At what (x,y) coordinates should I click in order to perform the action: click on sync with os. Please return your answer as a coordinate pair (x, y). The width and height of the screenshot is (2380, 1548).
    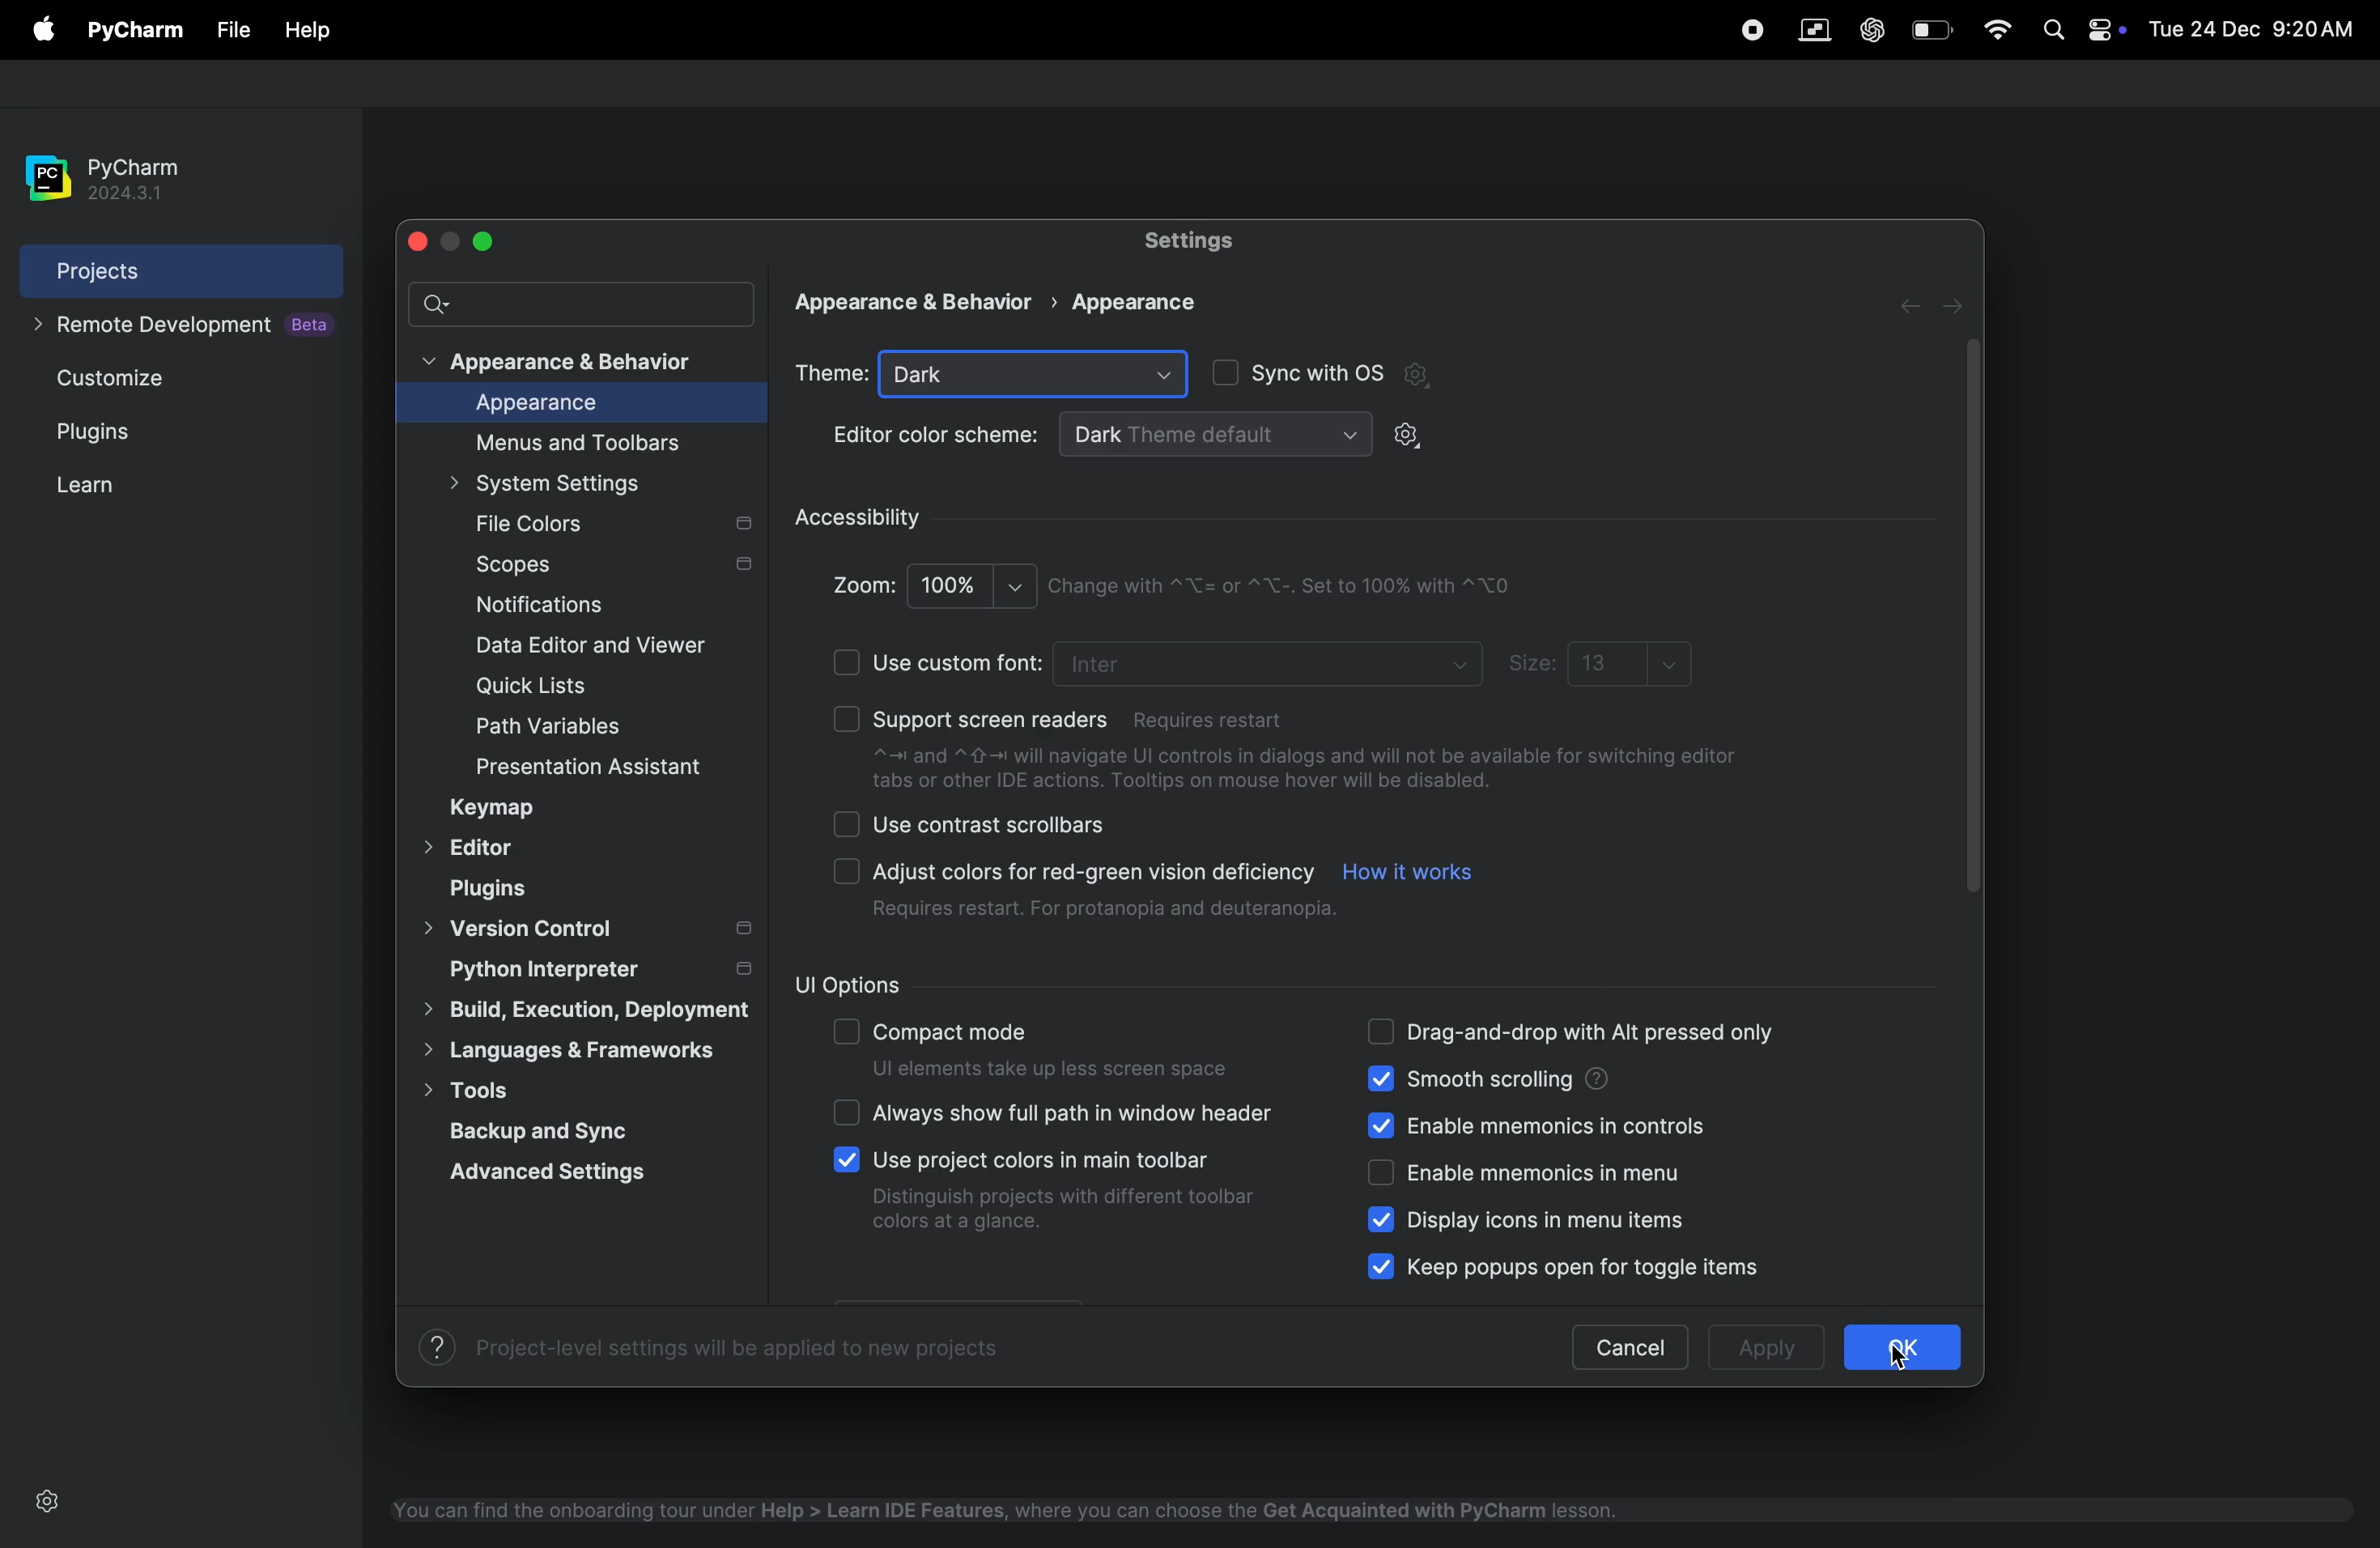
    Looking at the image, I should click on (1345, 375).